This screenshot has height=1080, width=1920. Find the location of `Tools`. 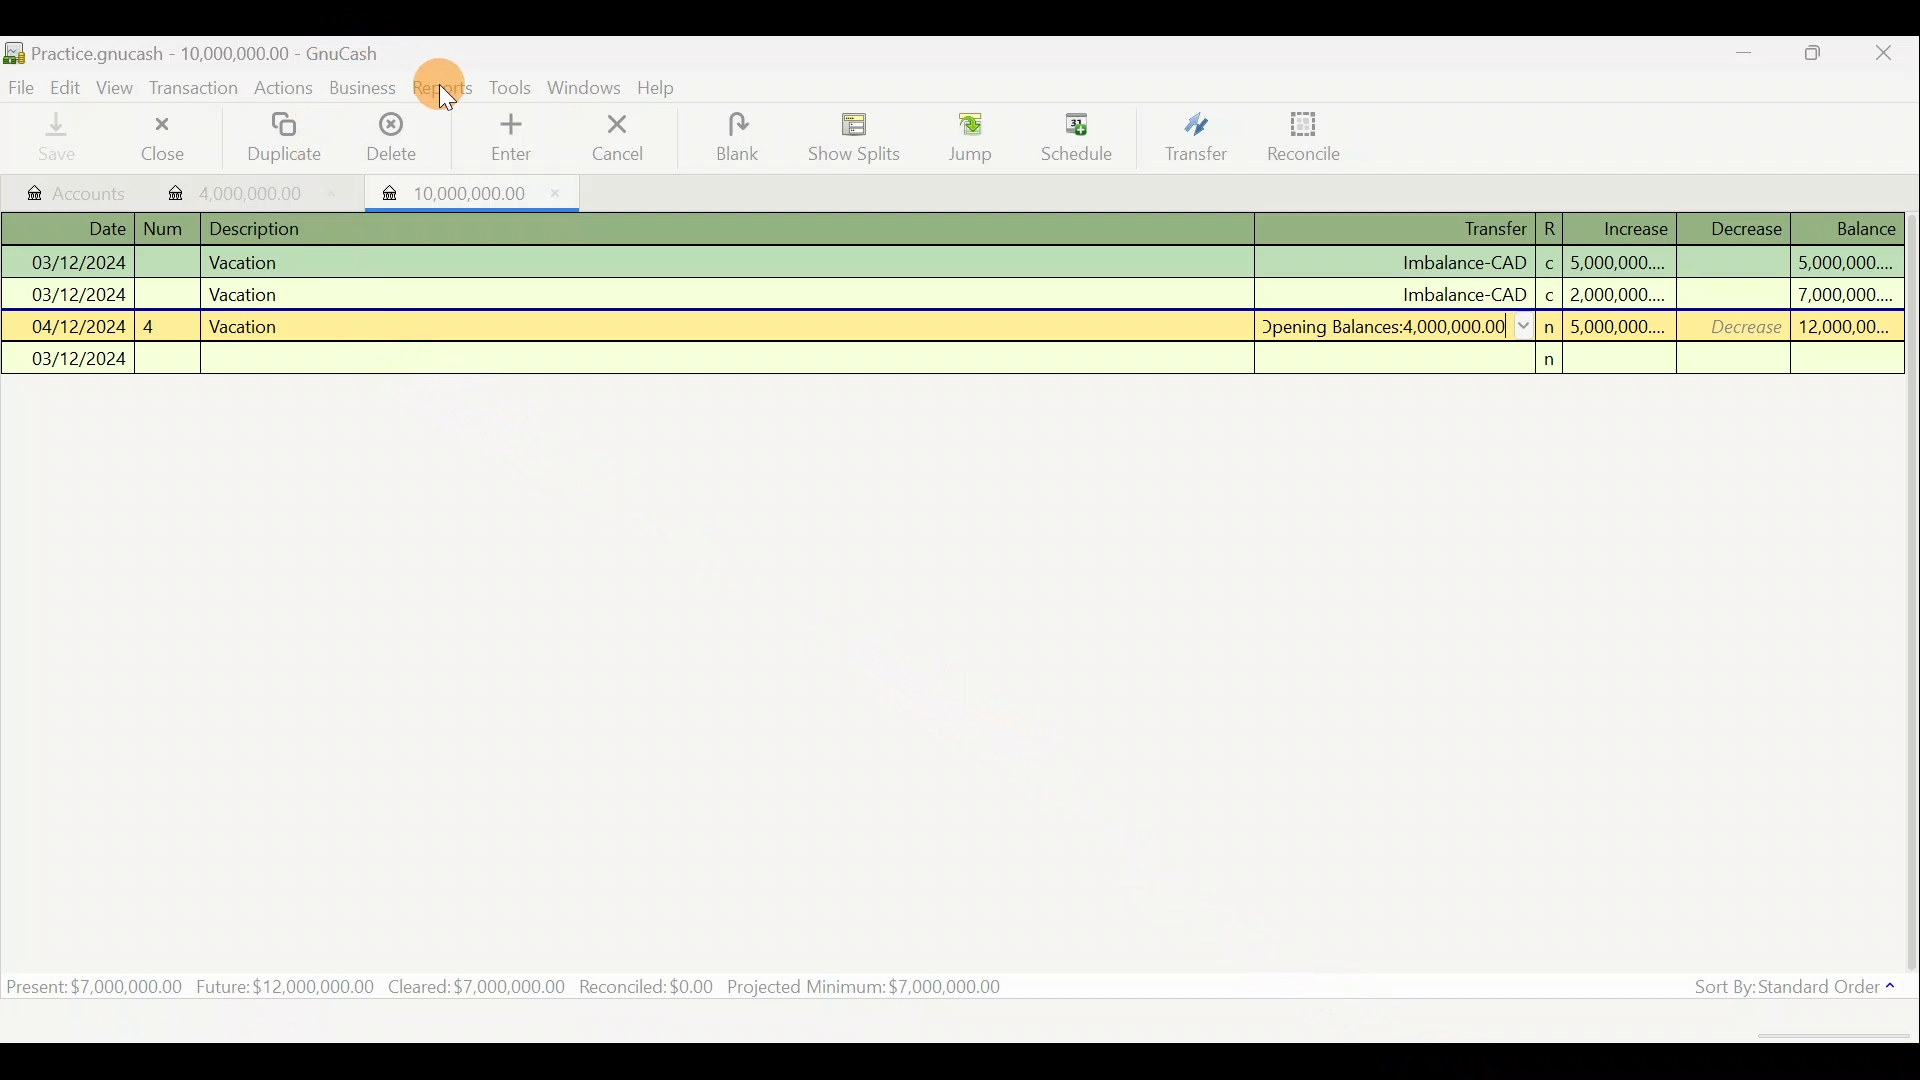

Tools is located at coordinates (514, 90).